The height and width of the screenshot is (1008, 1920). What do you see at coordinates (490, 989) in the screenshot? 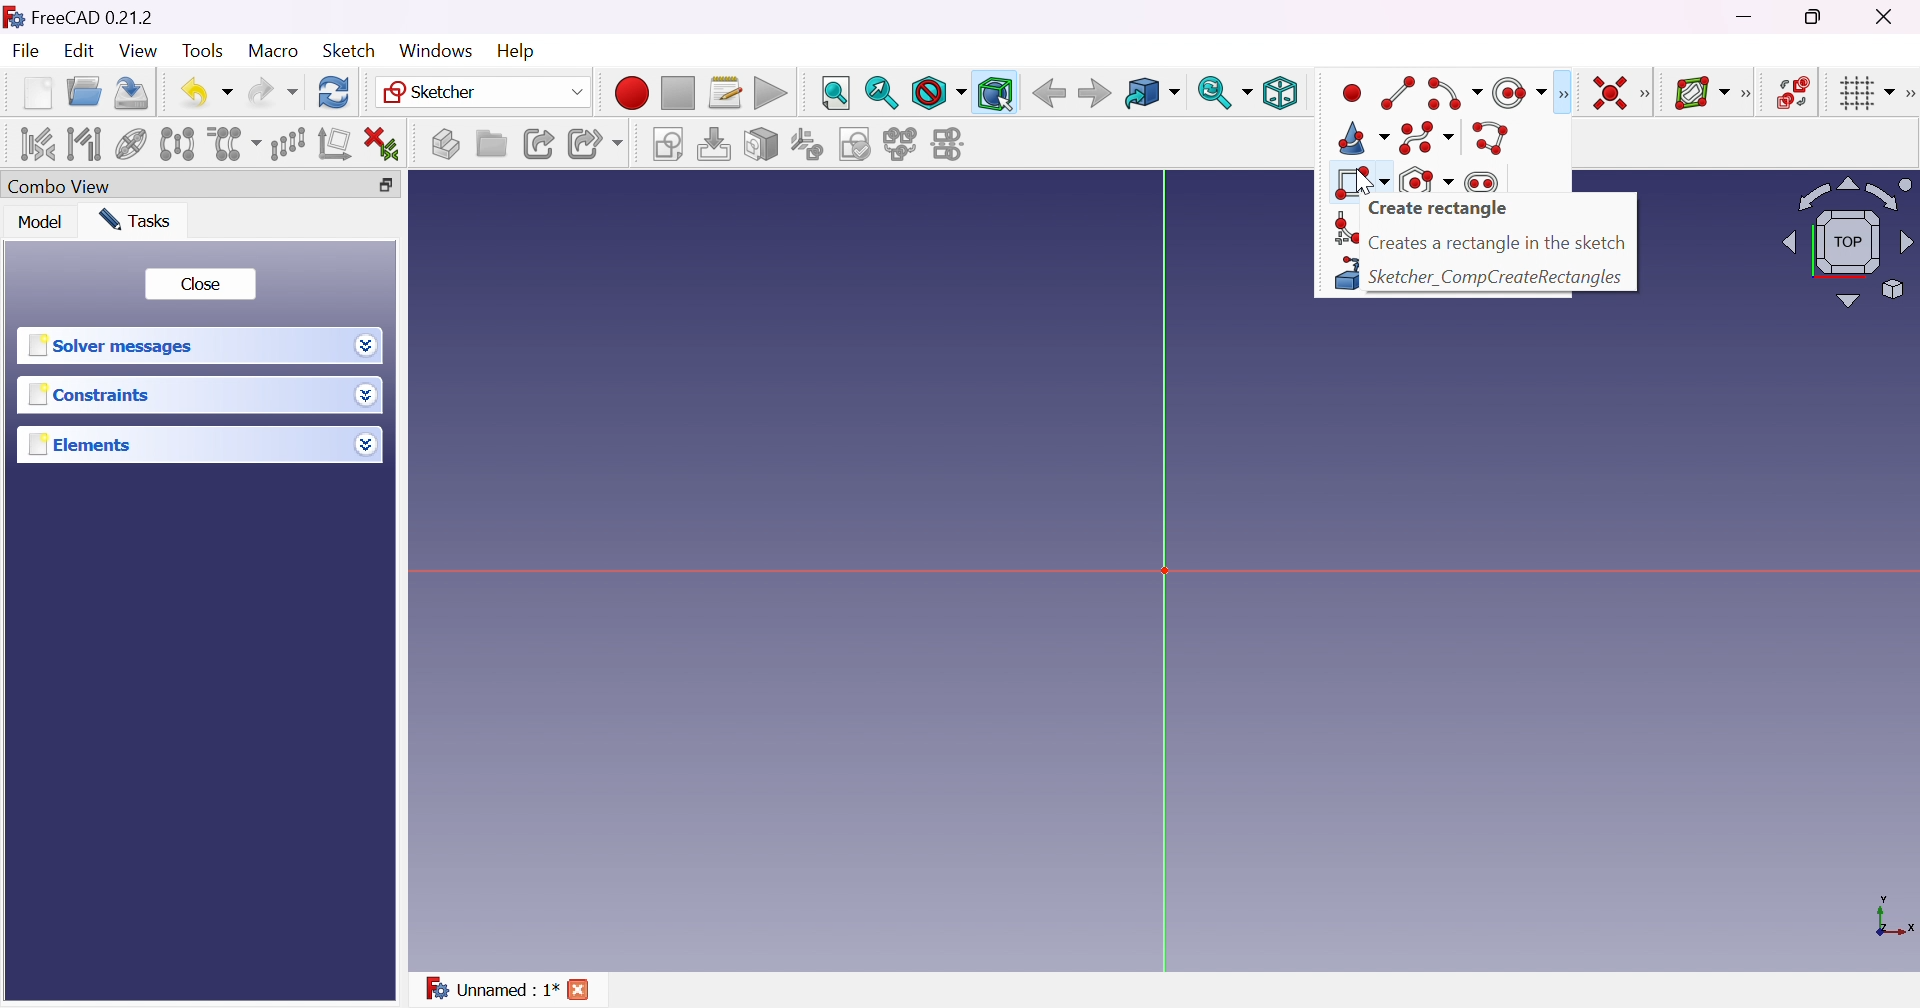
I see `Unnamed : 1*` at bounding box center [490, 989].